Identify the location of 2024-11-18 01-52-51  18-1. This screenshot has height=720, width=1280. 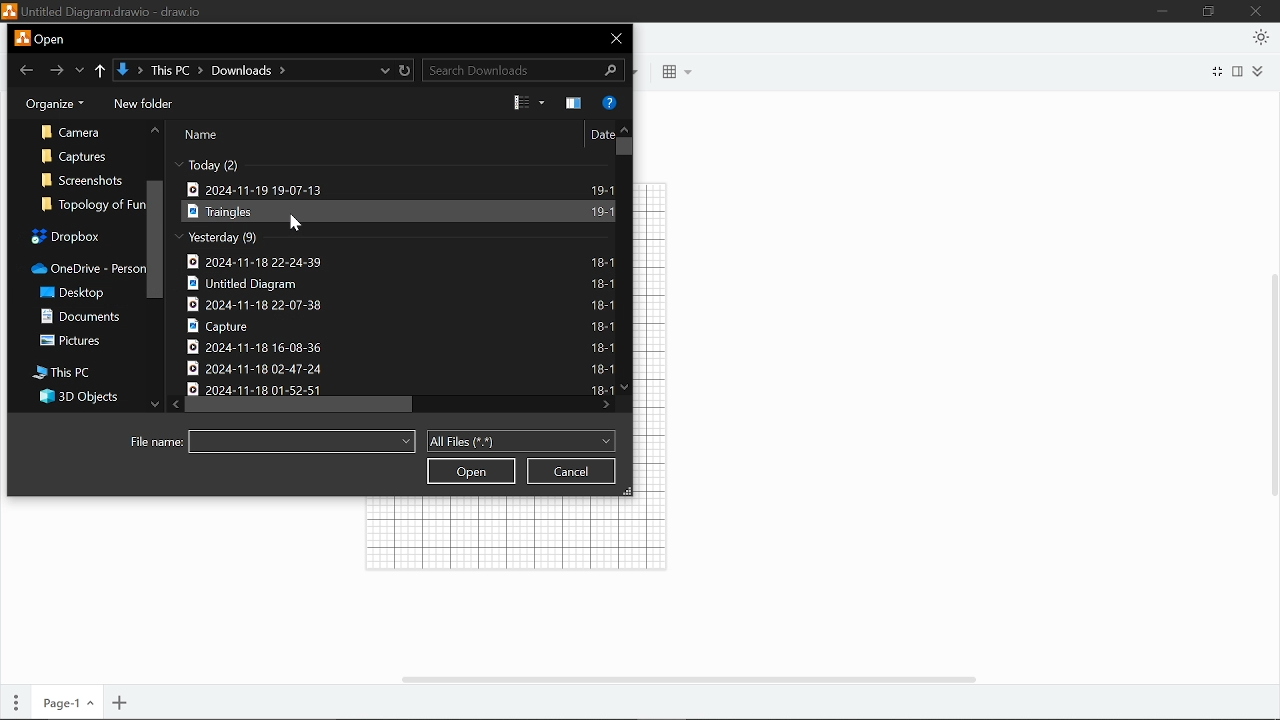
(399, 387).